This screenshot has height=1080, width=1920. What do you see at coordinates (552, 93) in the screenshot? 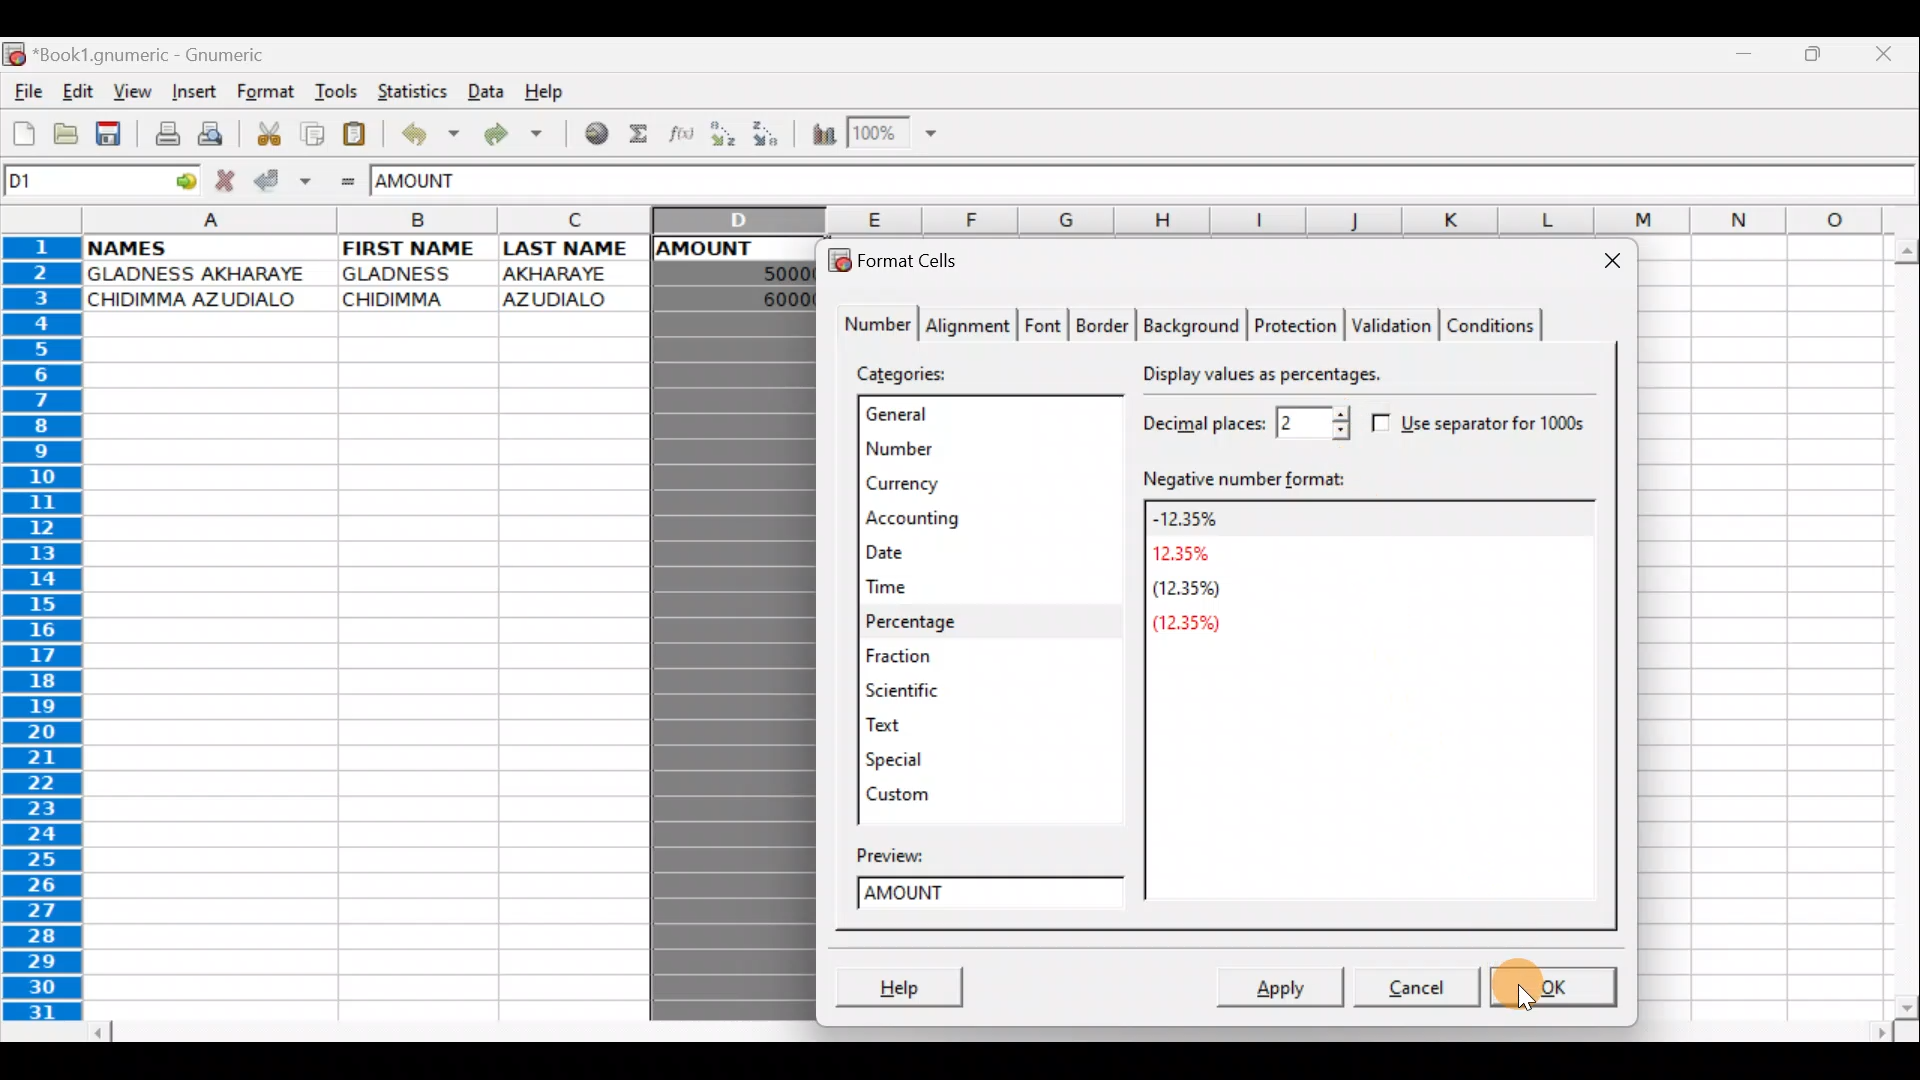
I see `Help` at bounding box center [552, 93].